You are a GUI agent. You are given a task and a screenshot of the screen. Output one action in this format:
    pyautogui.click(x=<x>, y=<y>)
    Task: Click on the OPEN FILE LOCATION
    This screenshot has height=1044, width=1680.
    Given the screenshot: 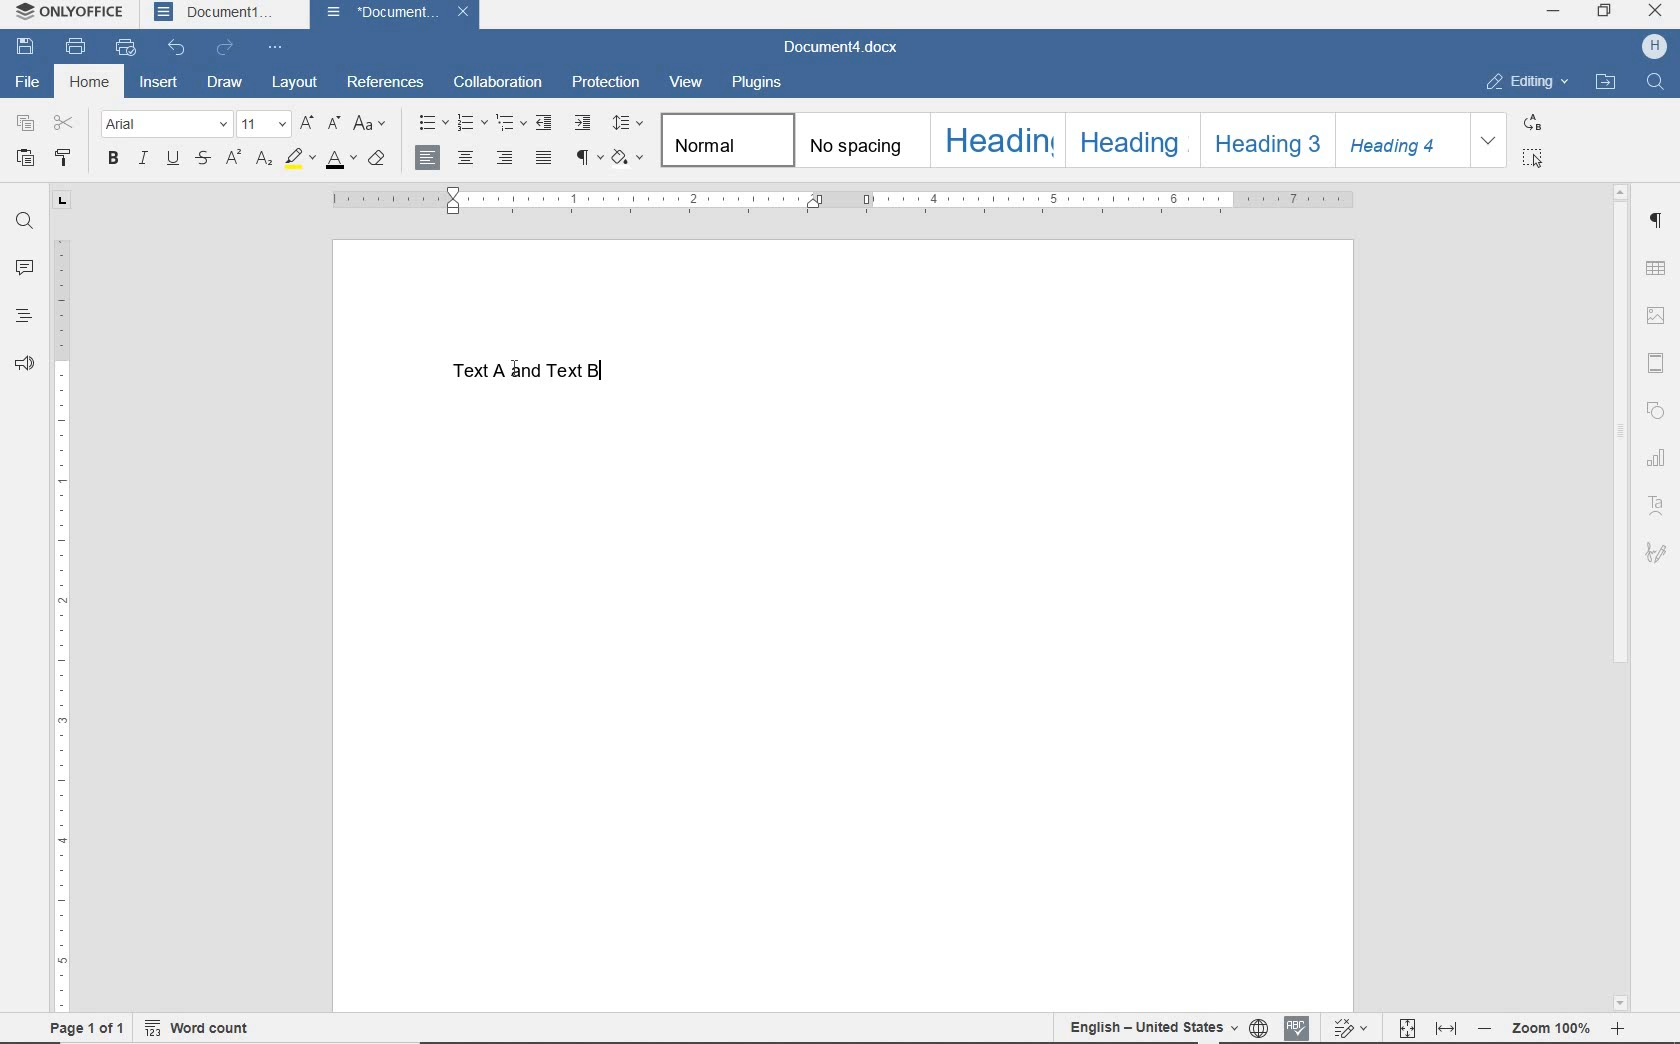 What is the action you would take?
    pyautogui.click(x=1607, y=82)
    